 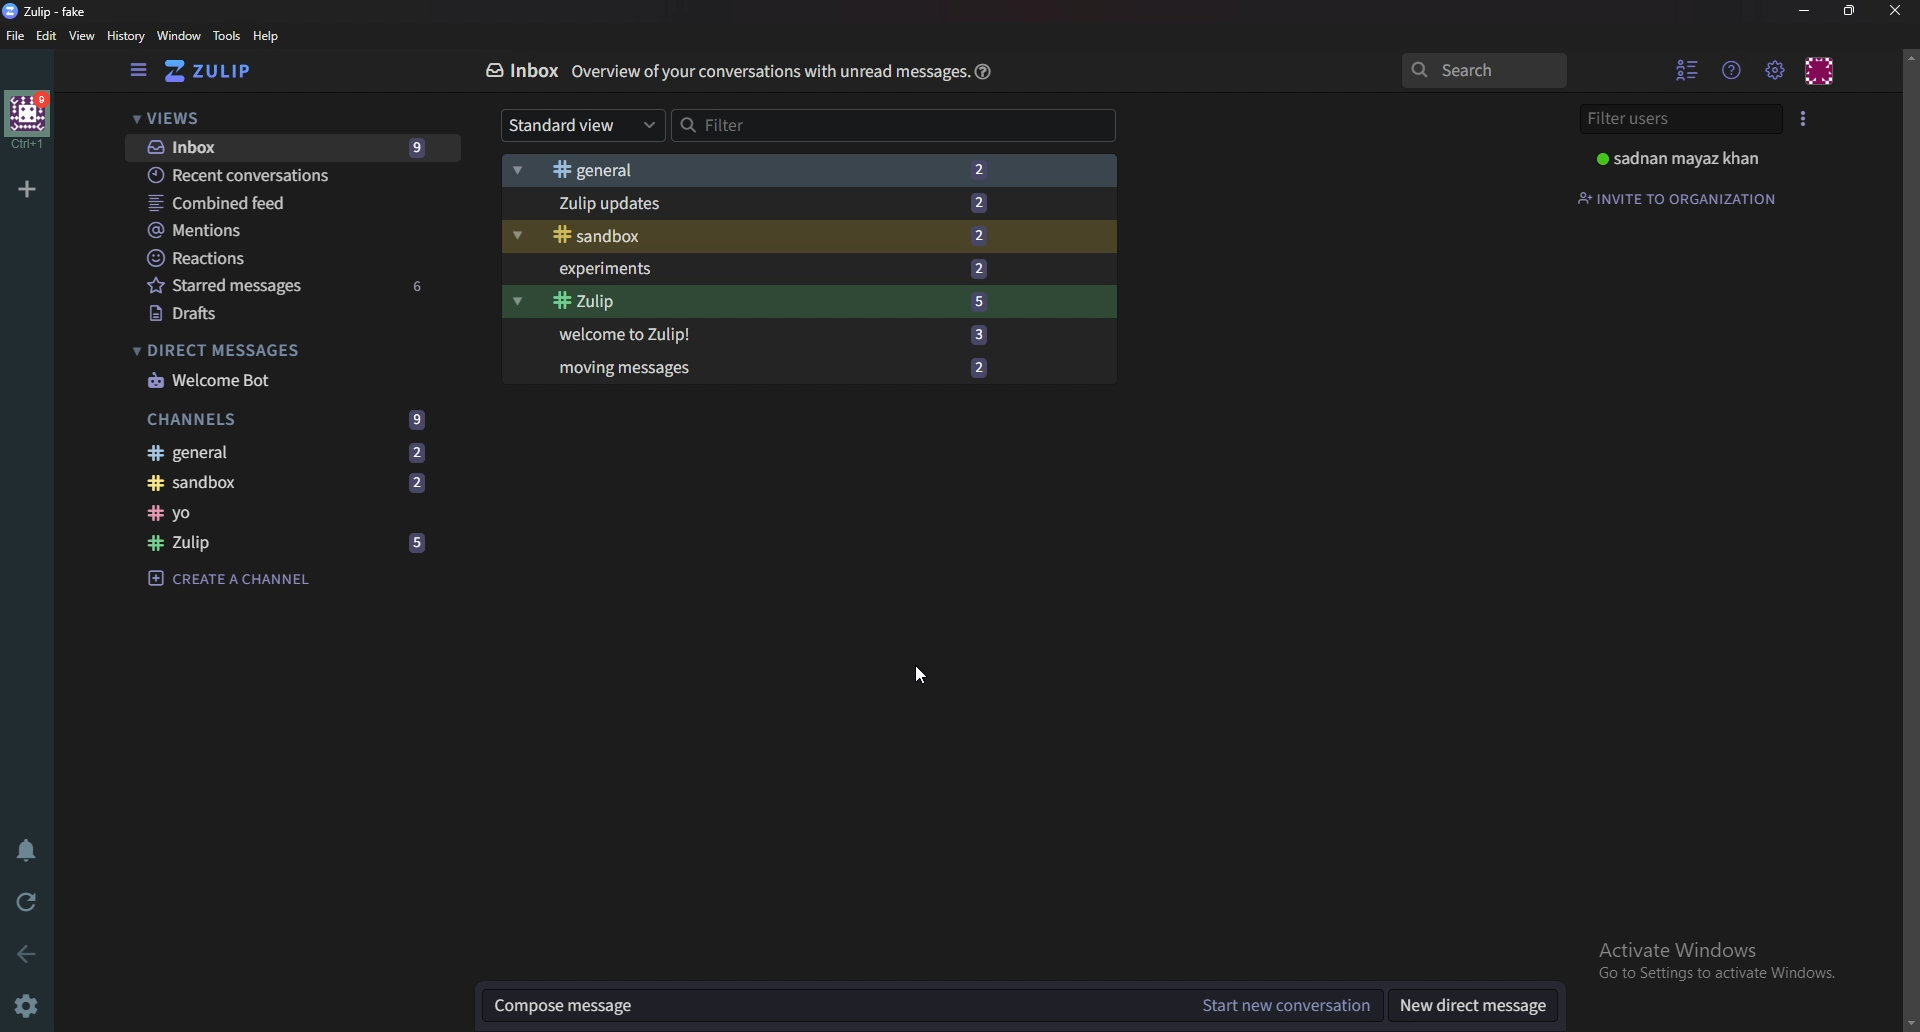 I want to click on Add organization, so click(x=27, y=190).